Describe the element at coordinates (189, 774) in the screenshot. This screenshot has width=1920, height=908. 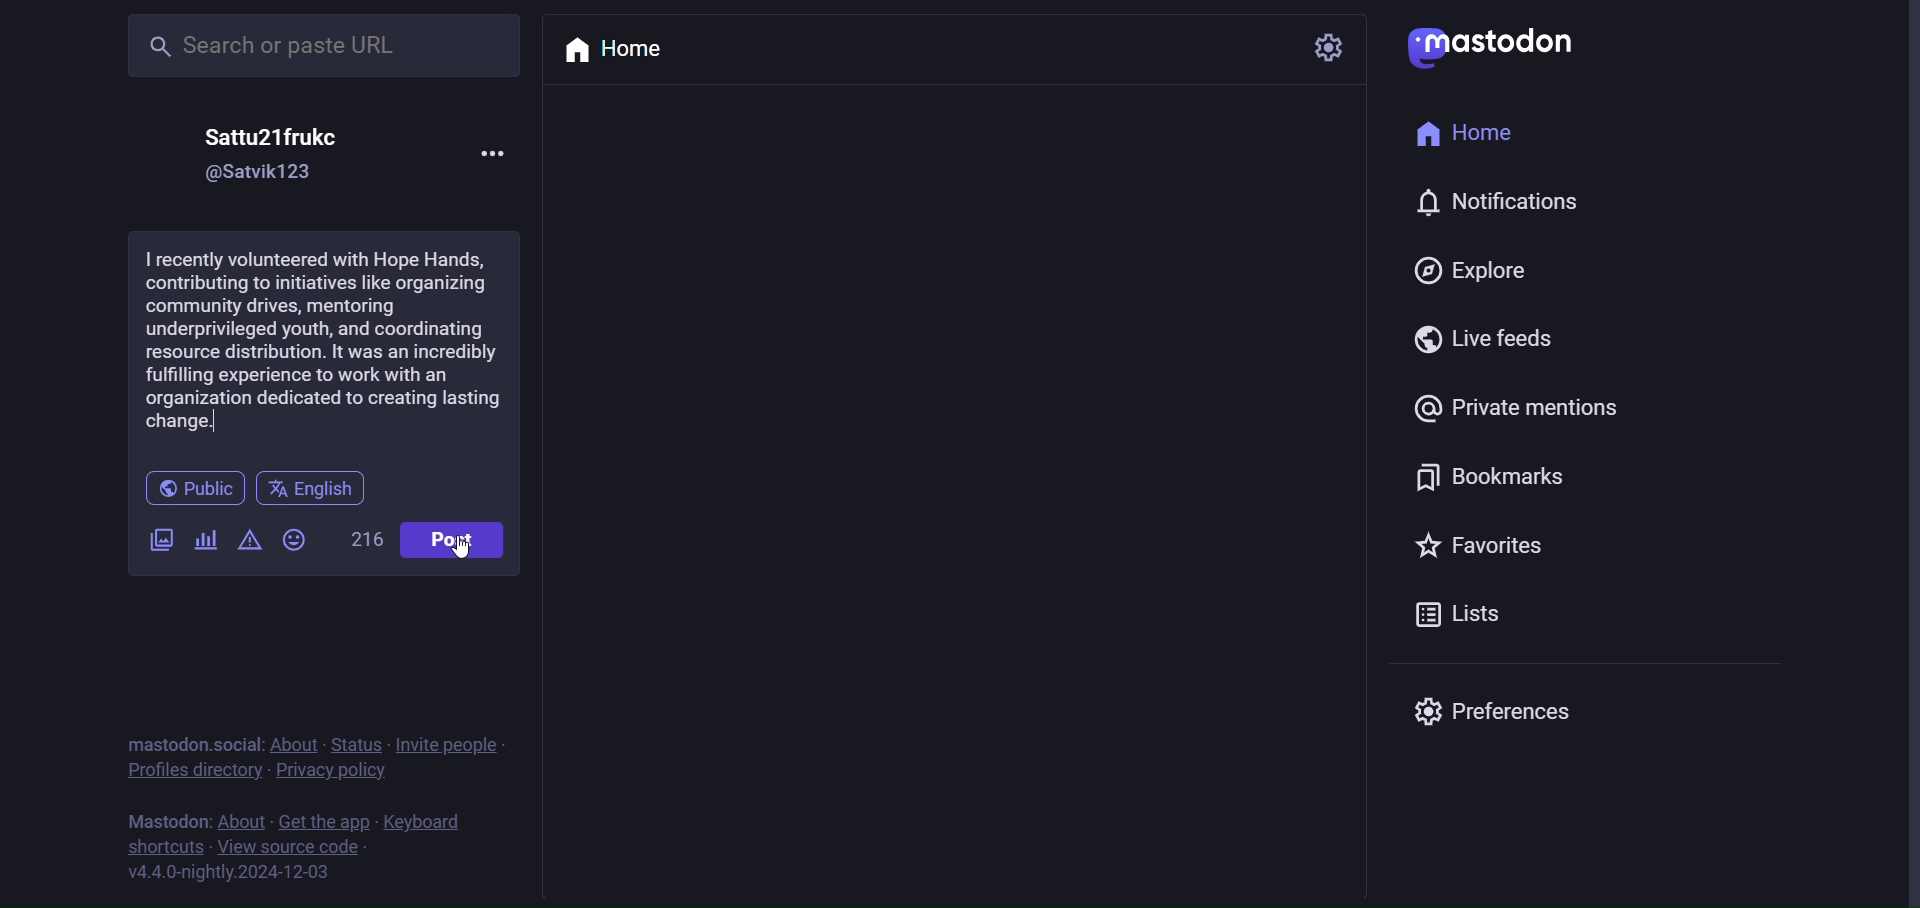
I see `Profile directory` at that location.